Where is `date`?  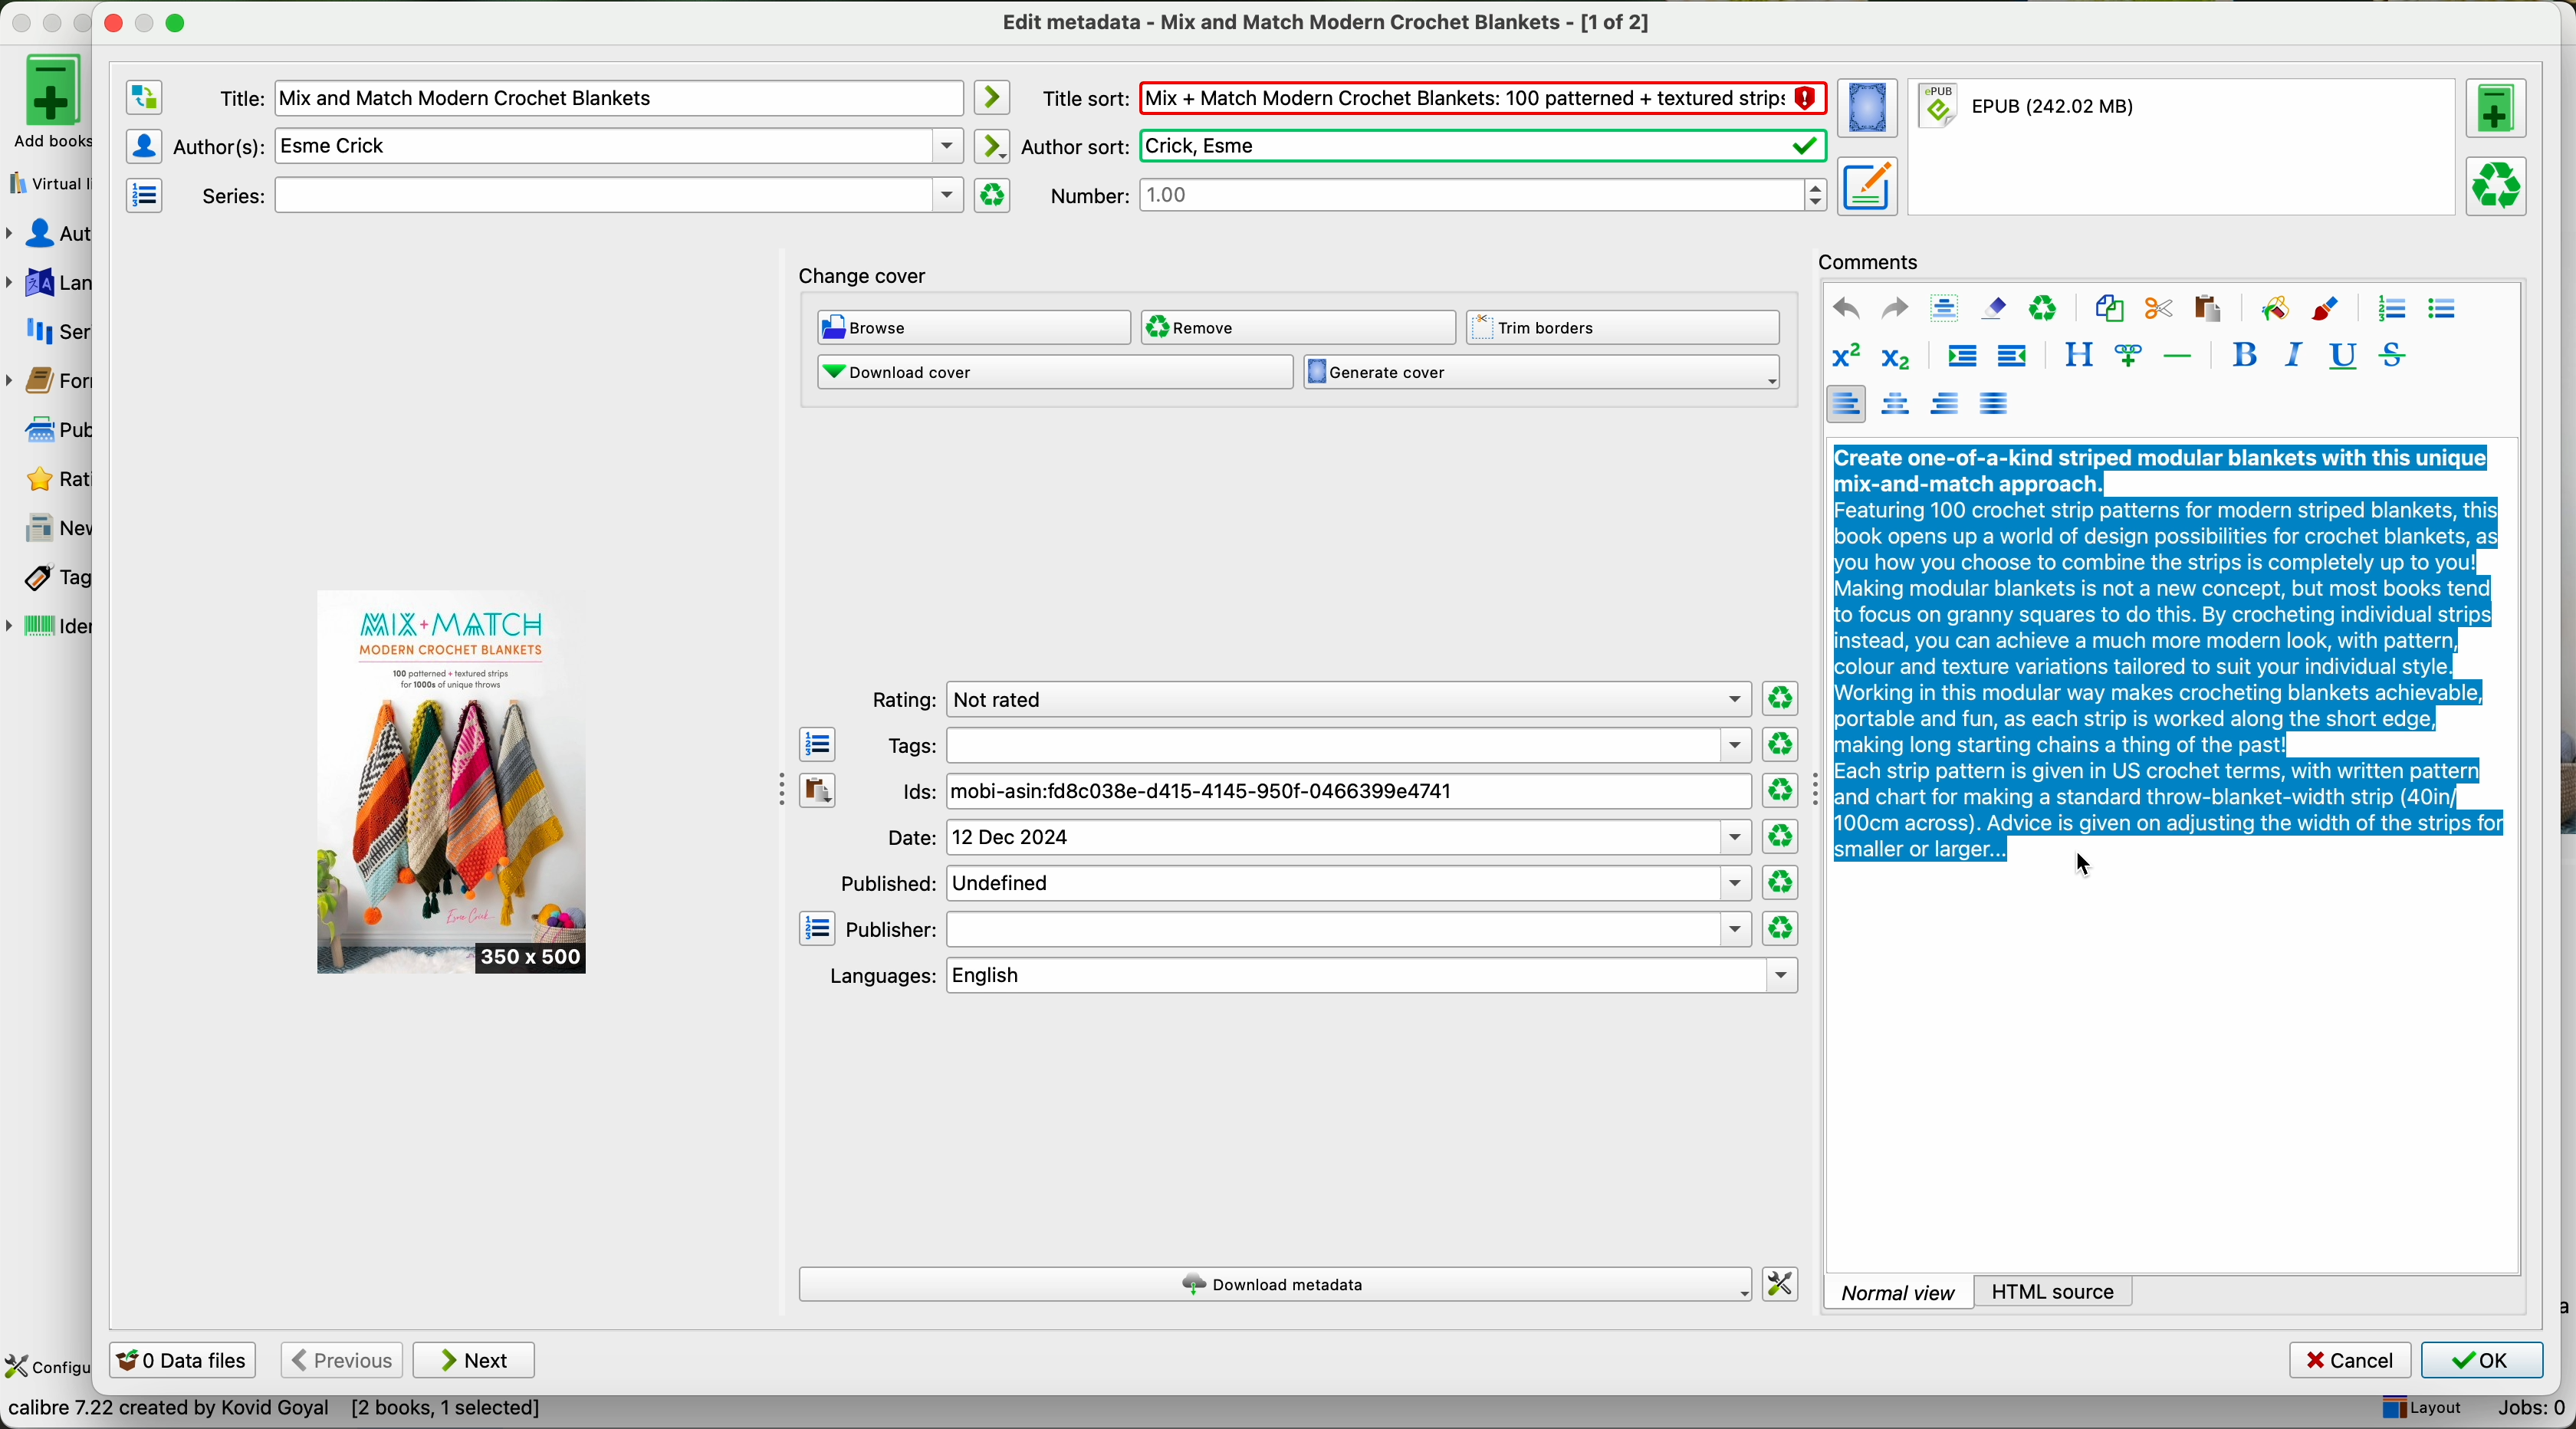 date is located at coordinates (1318, 838).